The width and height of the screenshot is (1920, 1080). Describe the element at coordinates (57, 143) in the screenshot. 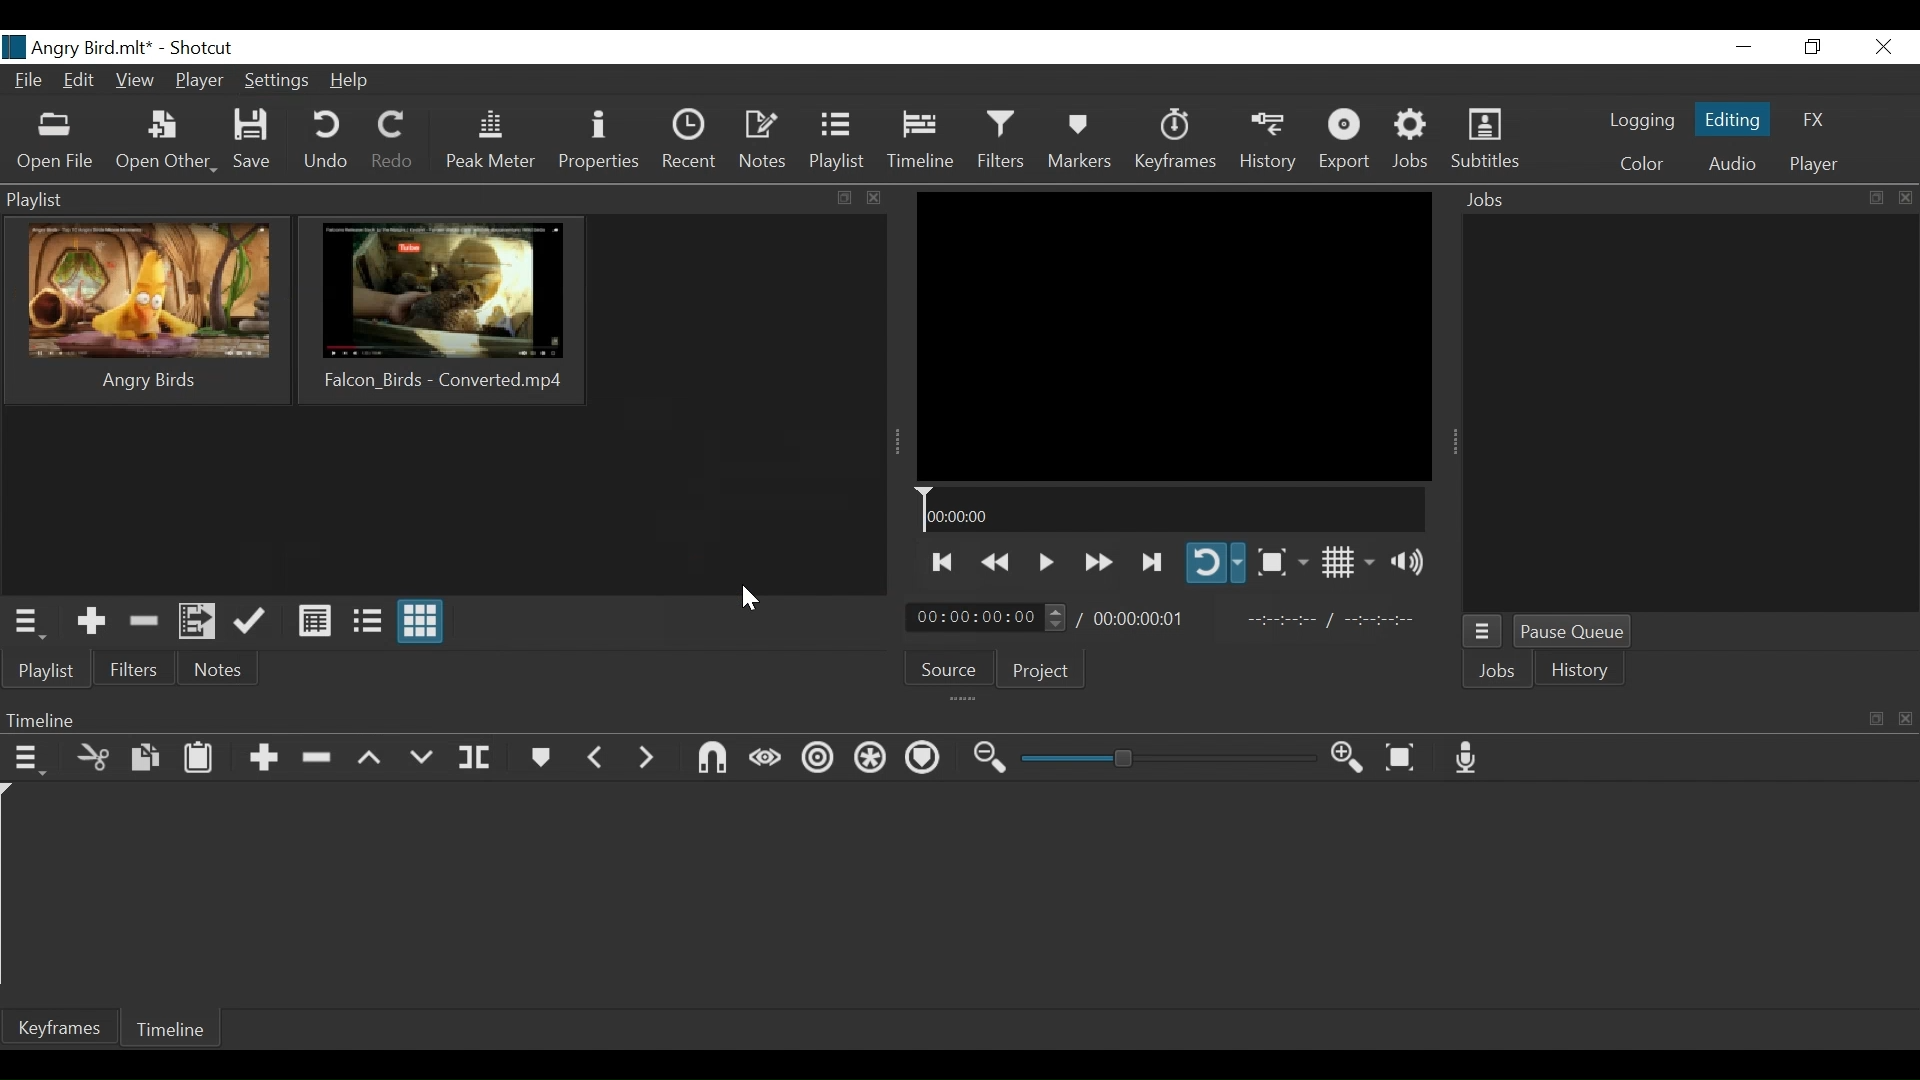

I see `Open File` at that location.